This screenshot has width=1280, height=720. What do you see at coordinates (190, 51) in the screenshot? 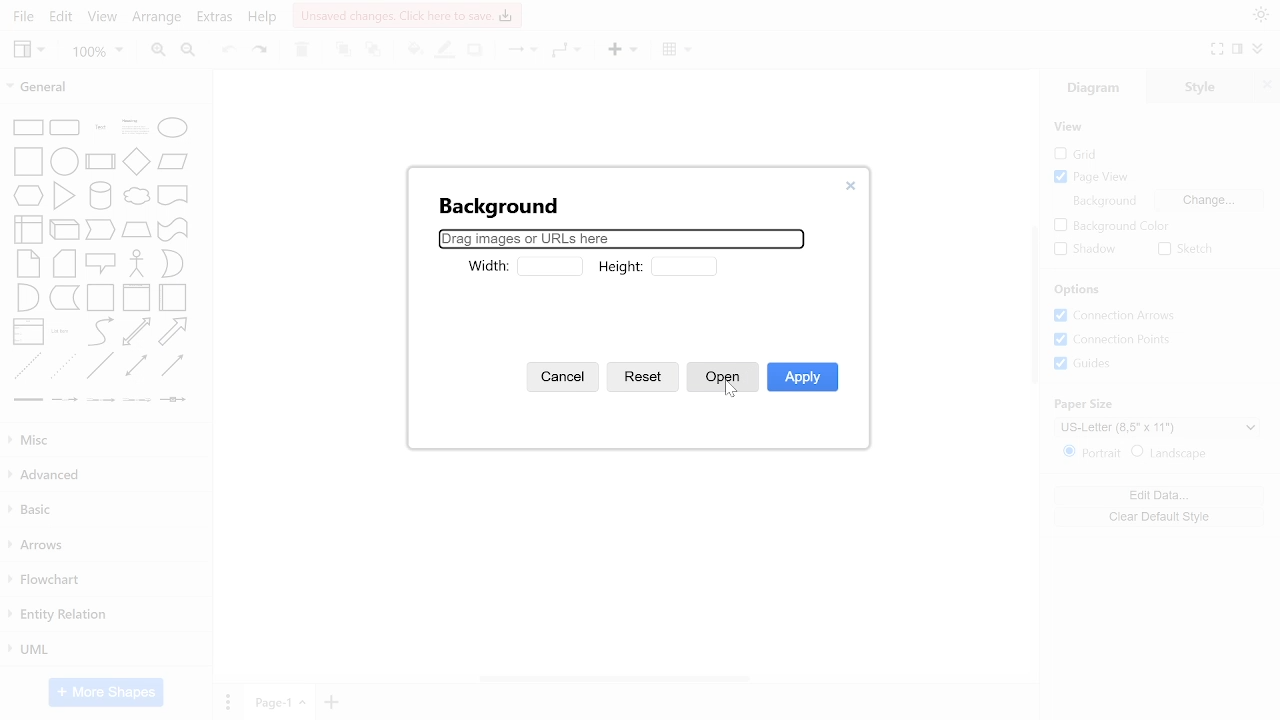
I see `zoom out` at bounding box center [190, 51].